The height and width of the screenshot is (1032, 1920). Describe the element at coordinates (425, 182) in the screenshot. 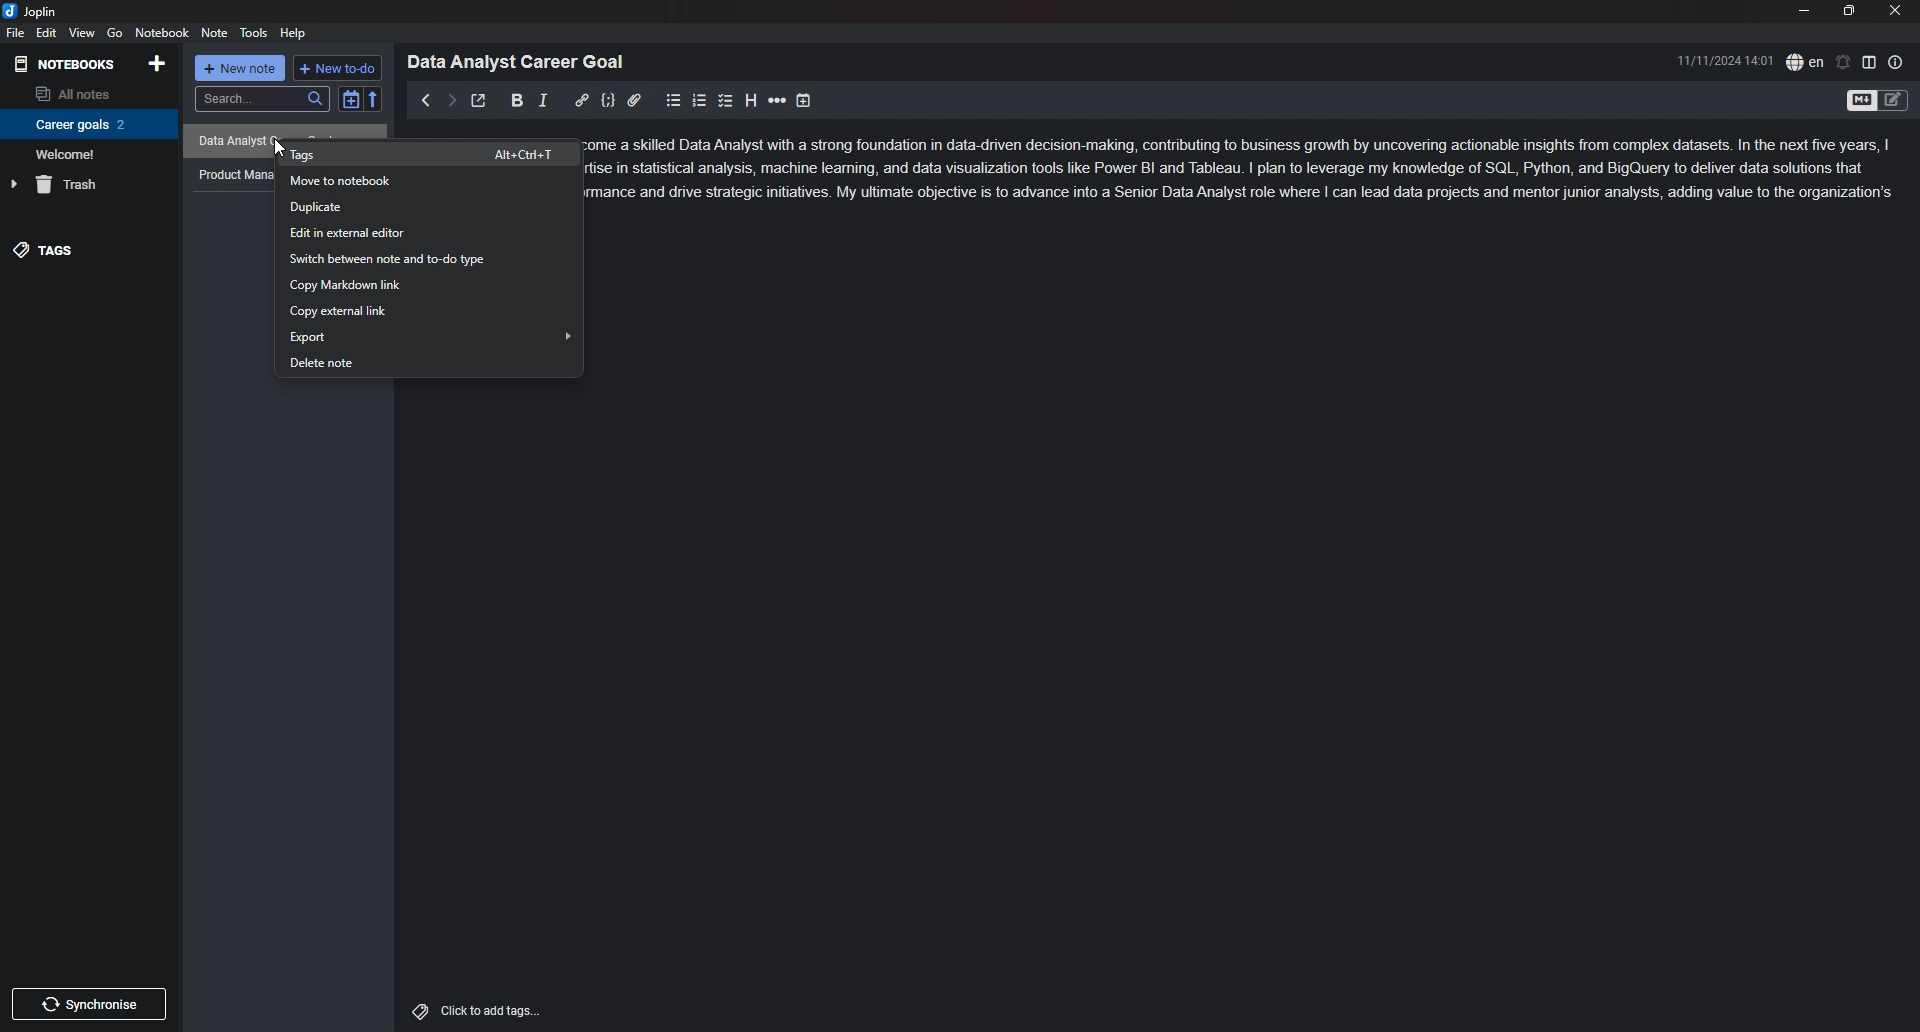

I see `move to notebook` at that location.